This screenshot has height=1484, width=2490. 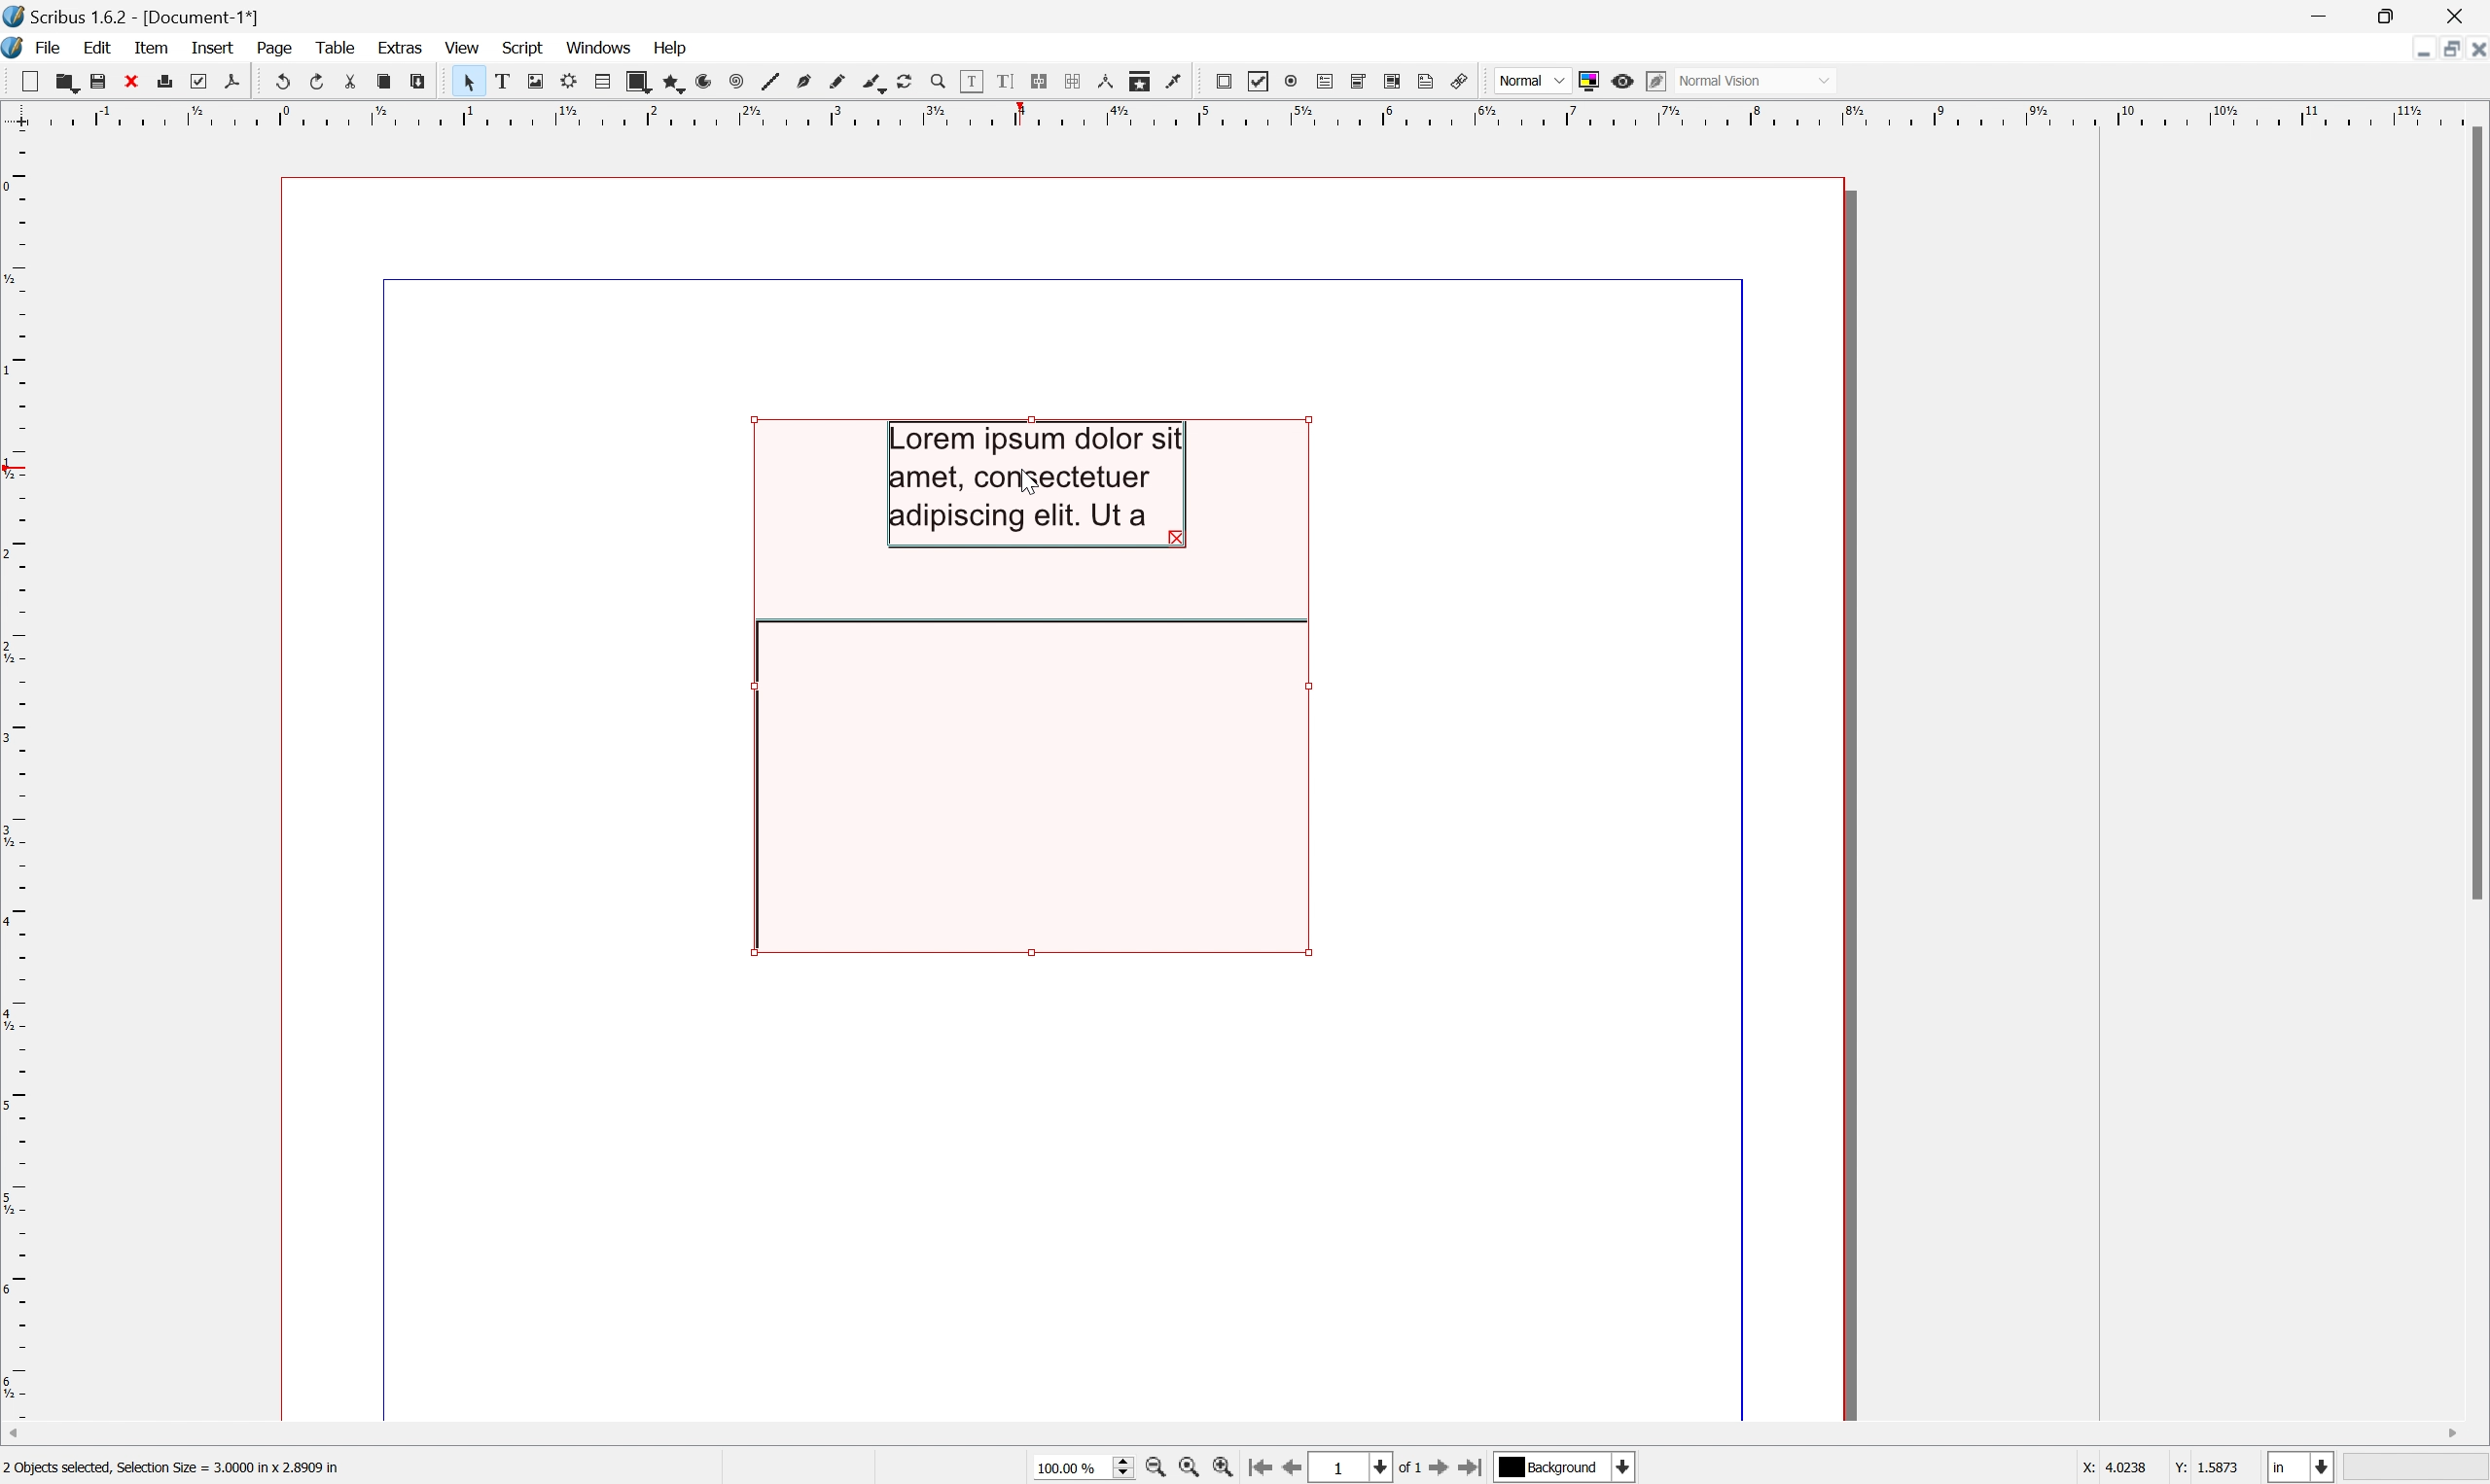 I want to click on Minimize, so click(x=2407, y=48).